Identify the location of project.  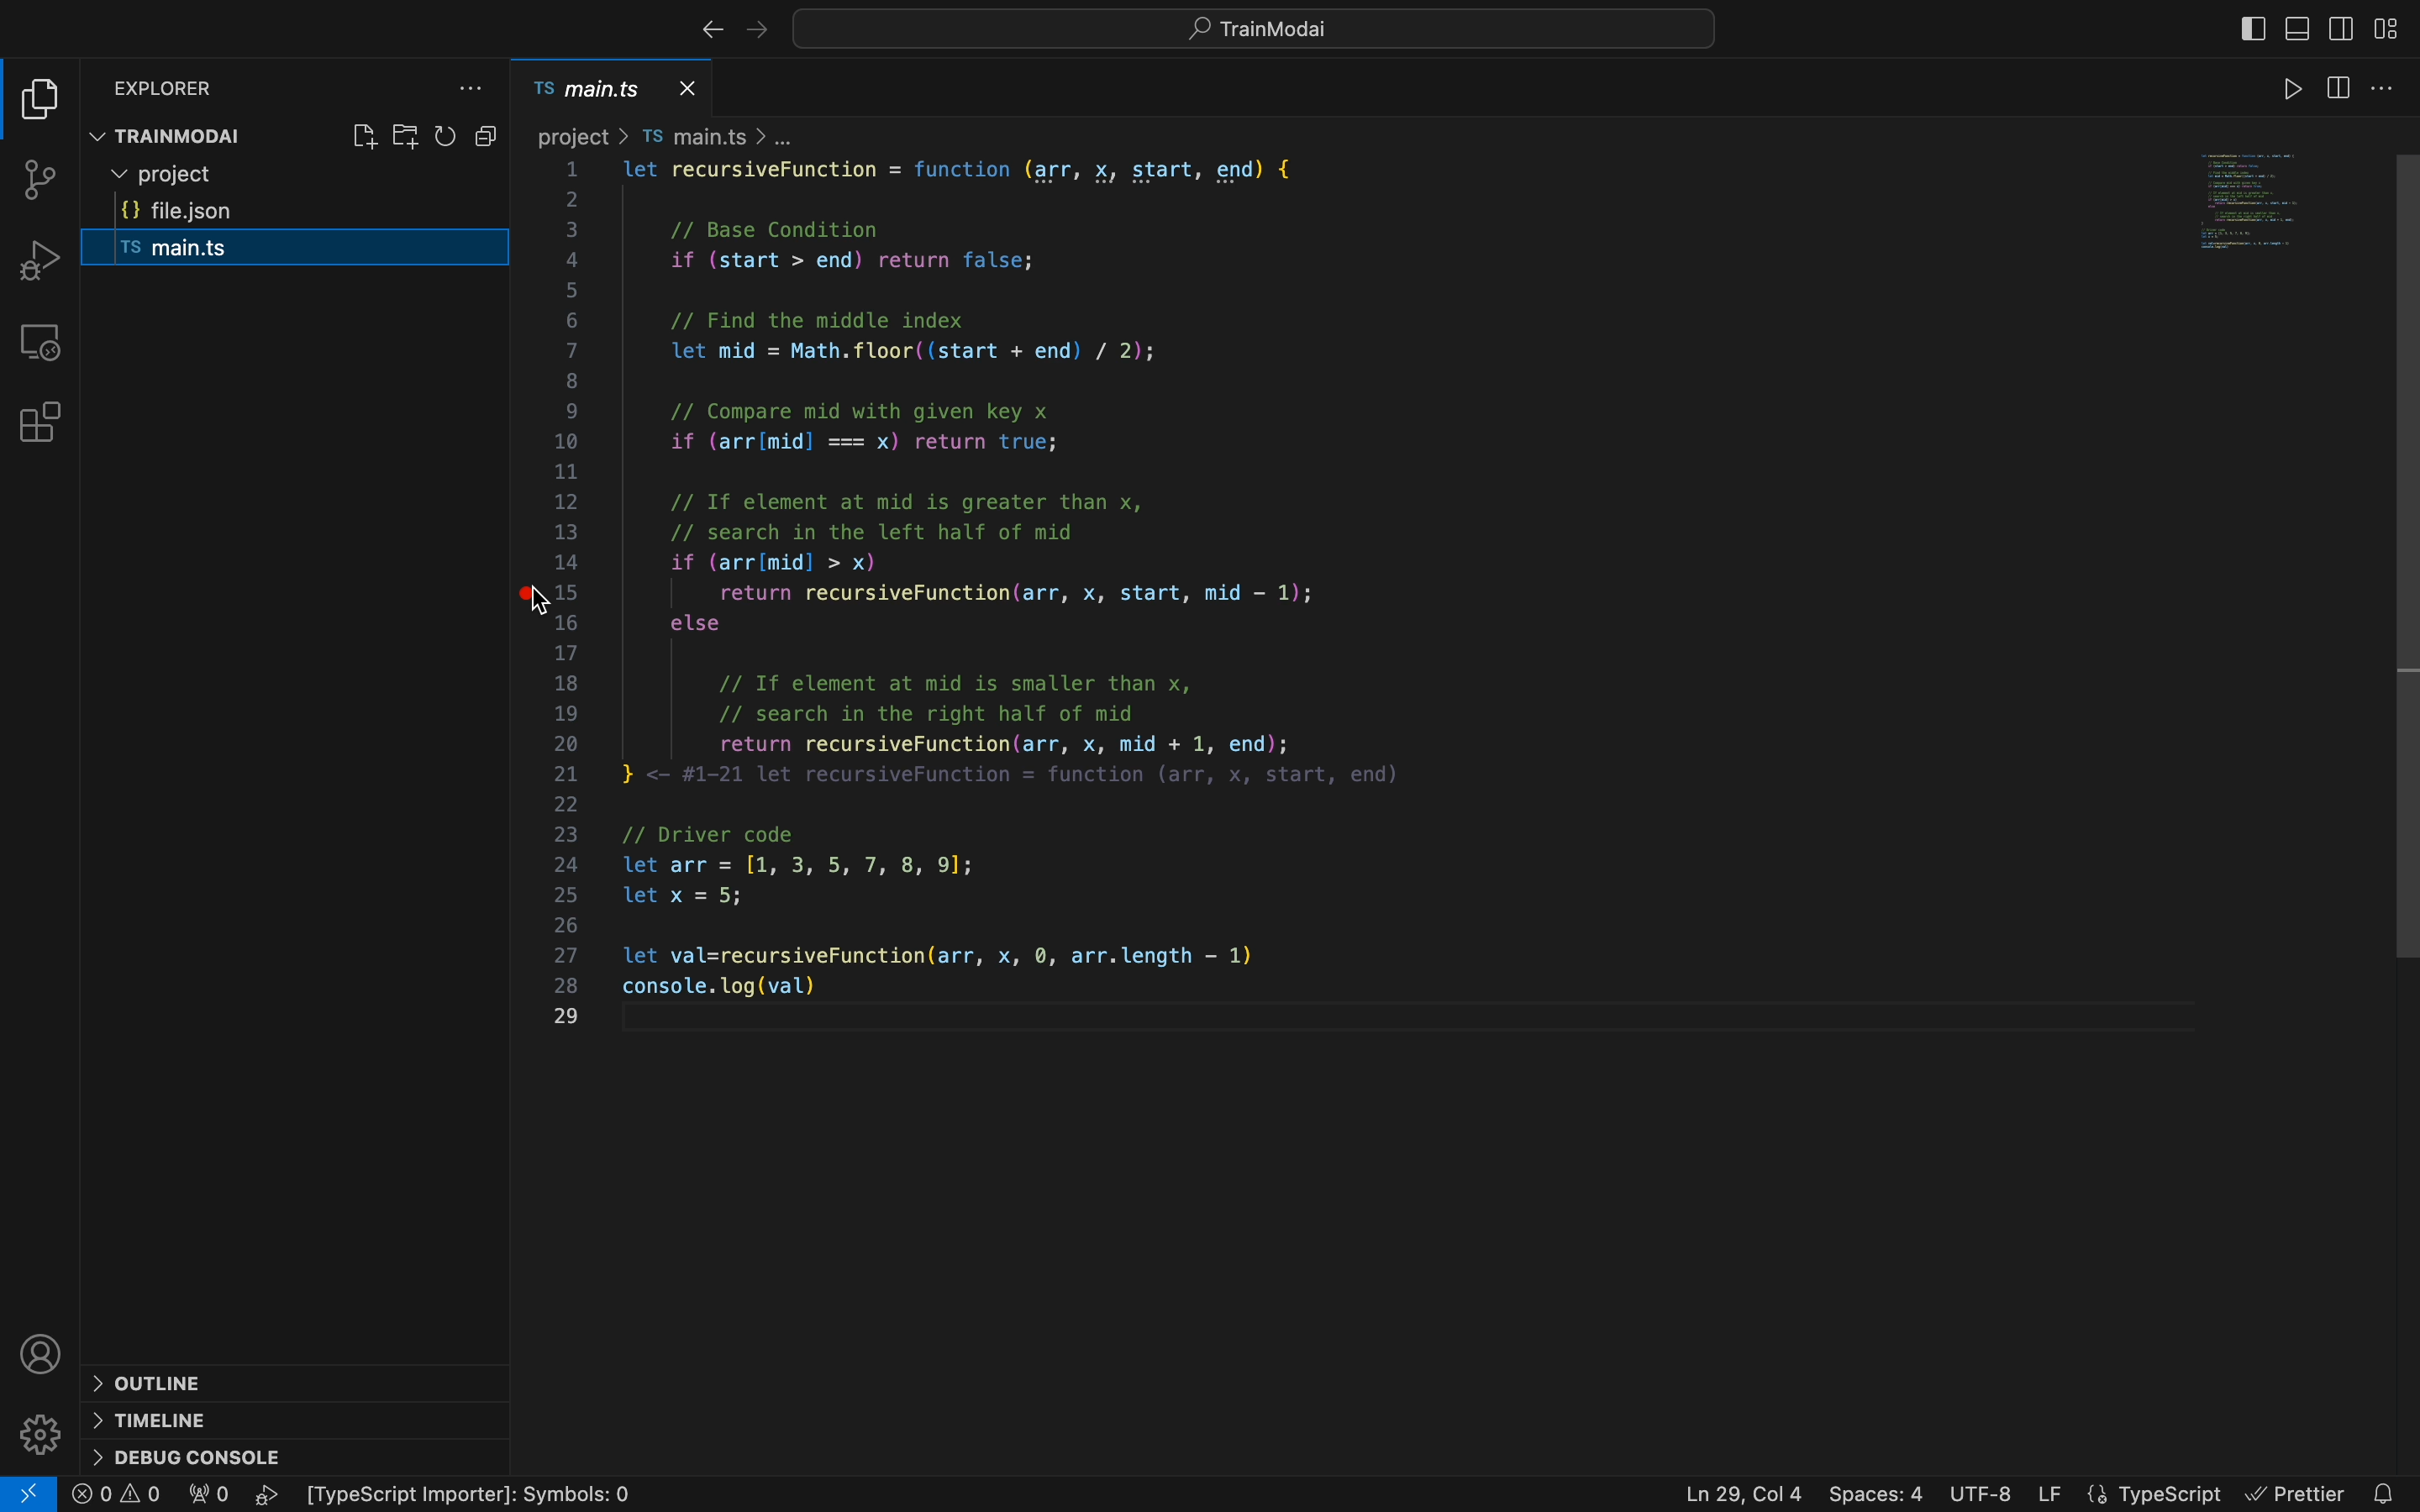
(304, 175).